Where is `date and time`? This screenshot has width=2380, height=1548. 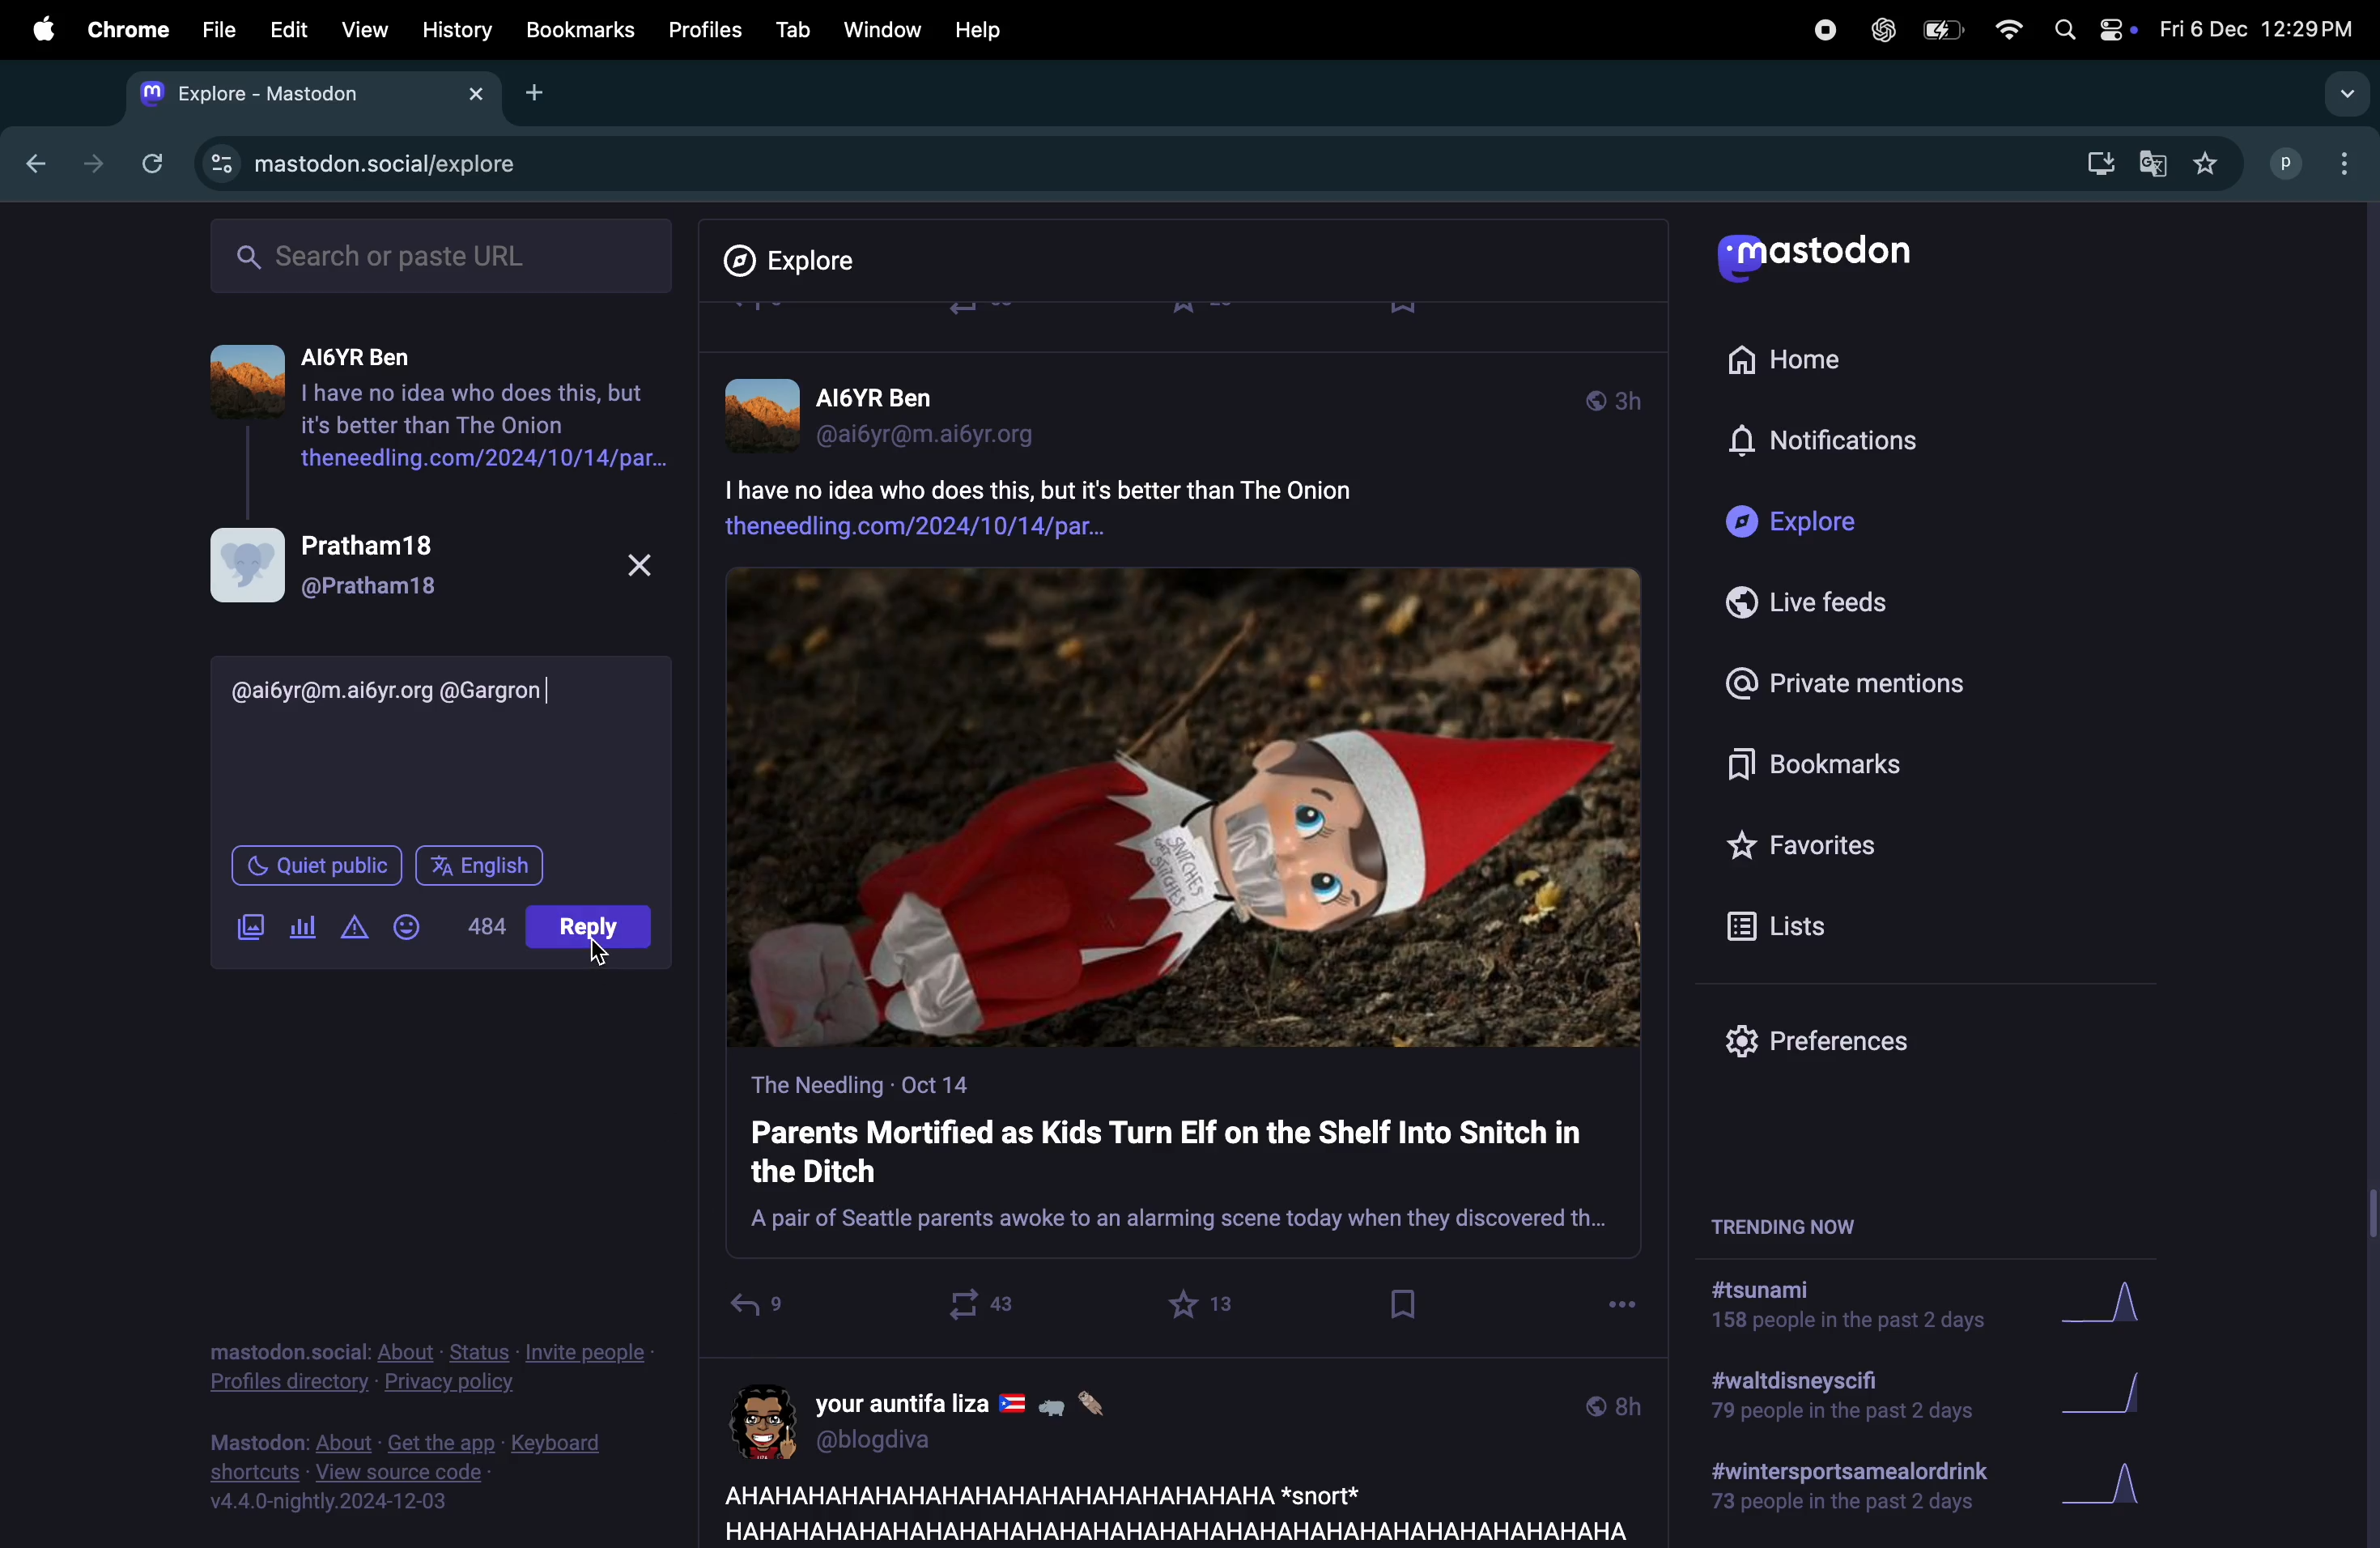
date and time is located at coordinates (2254, 29).